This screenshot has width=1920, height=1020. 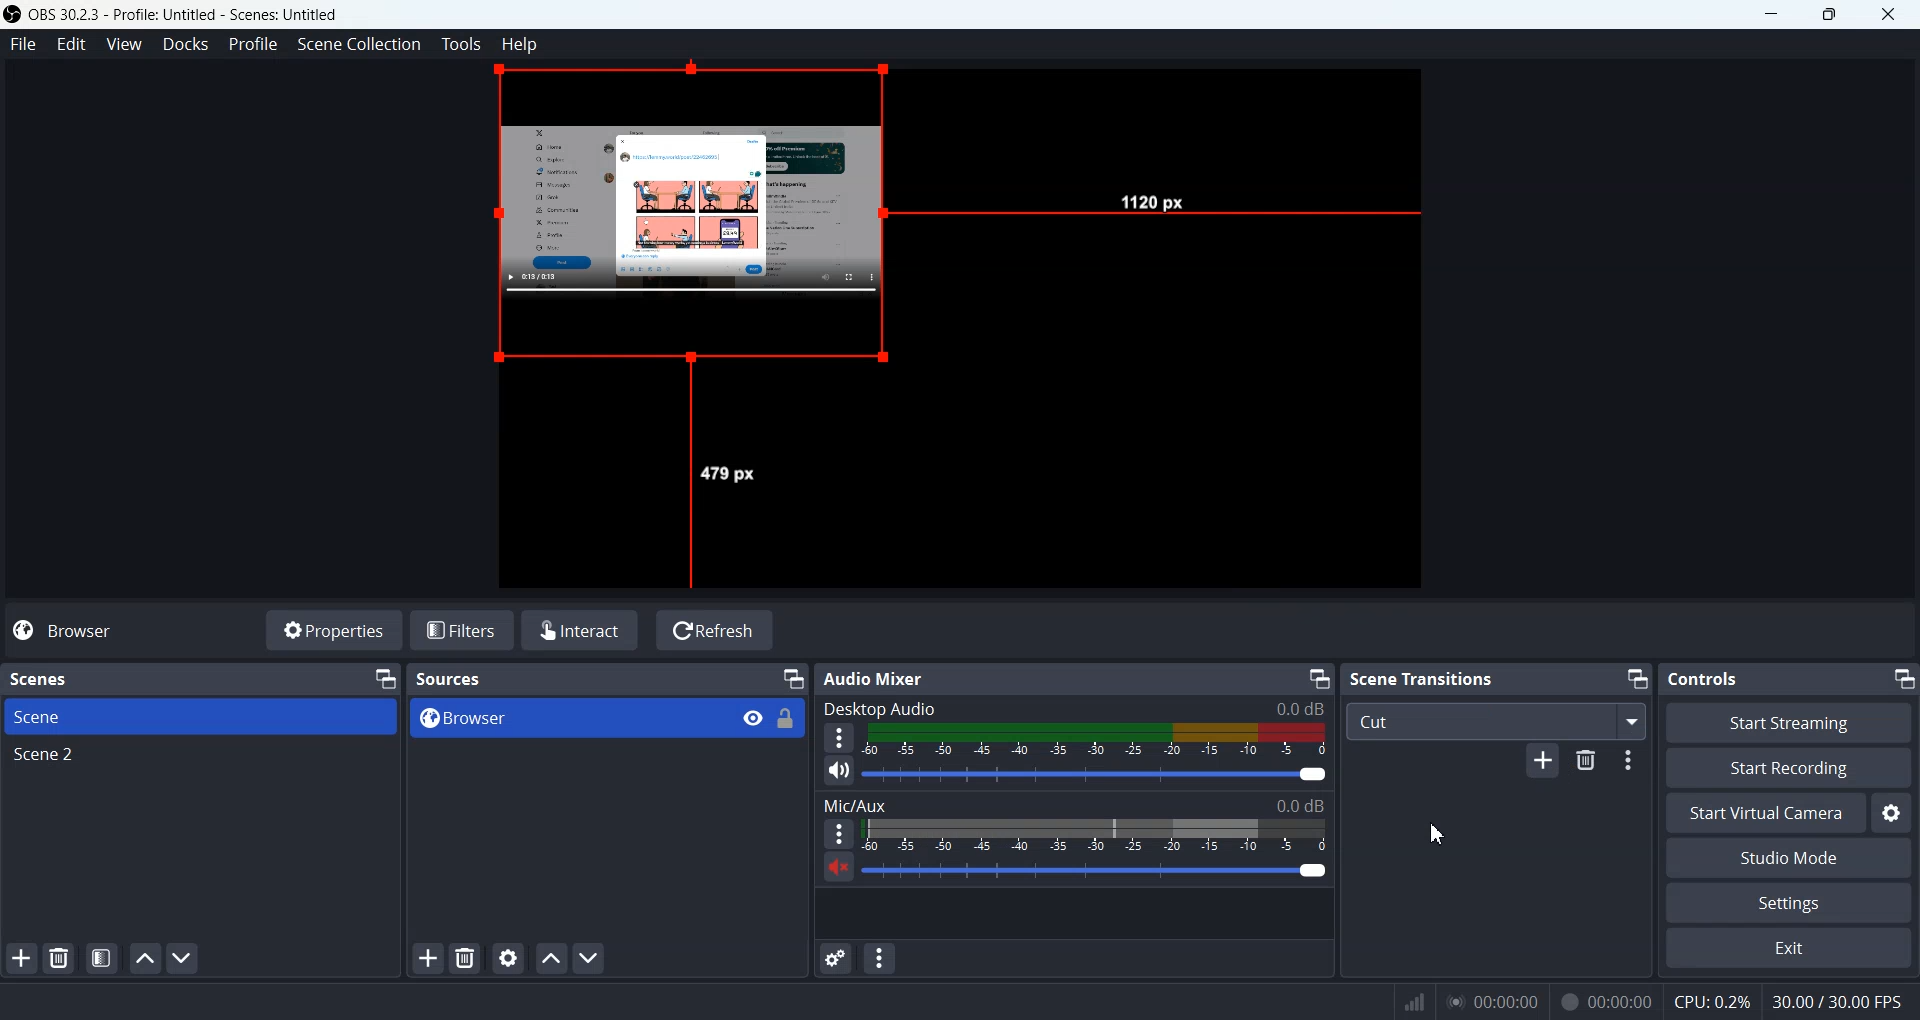 I want to click on Start Virtual Camera, so click(x=1764, y=813).